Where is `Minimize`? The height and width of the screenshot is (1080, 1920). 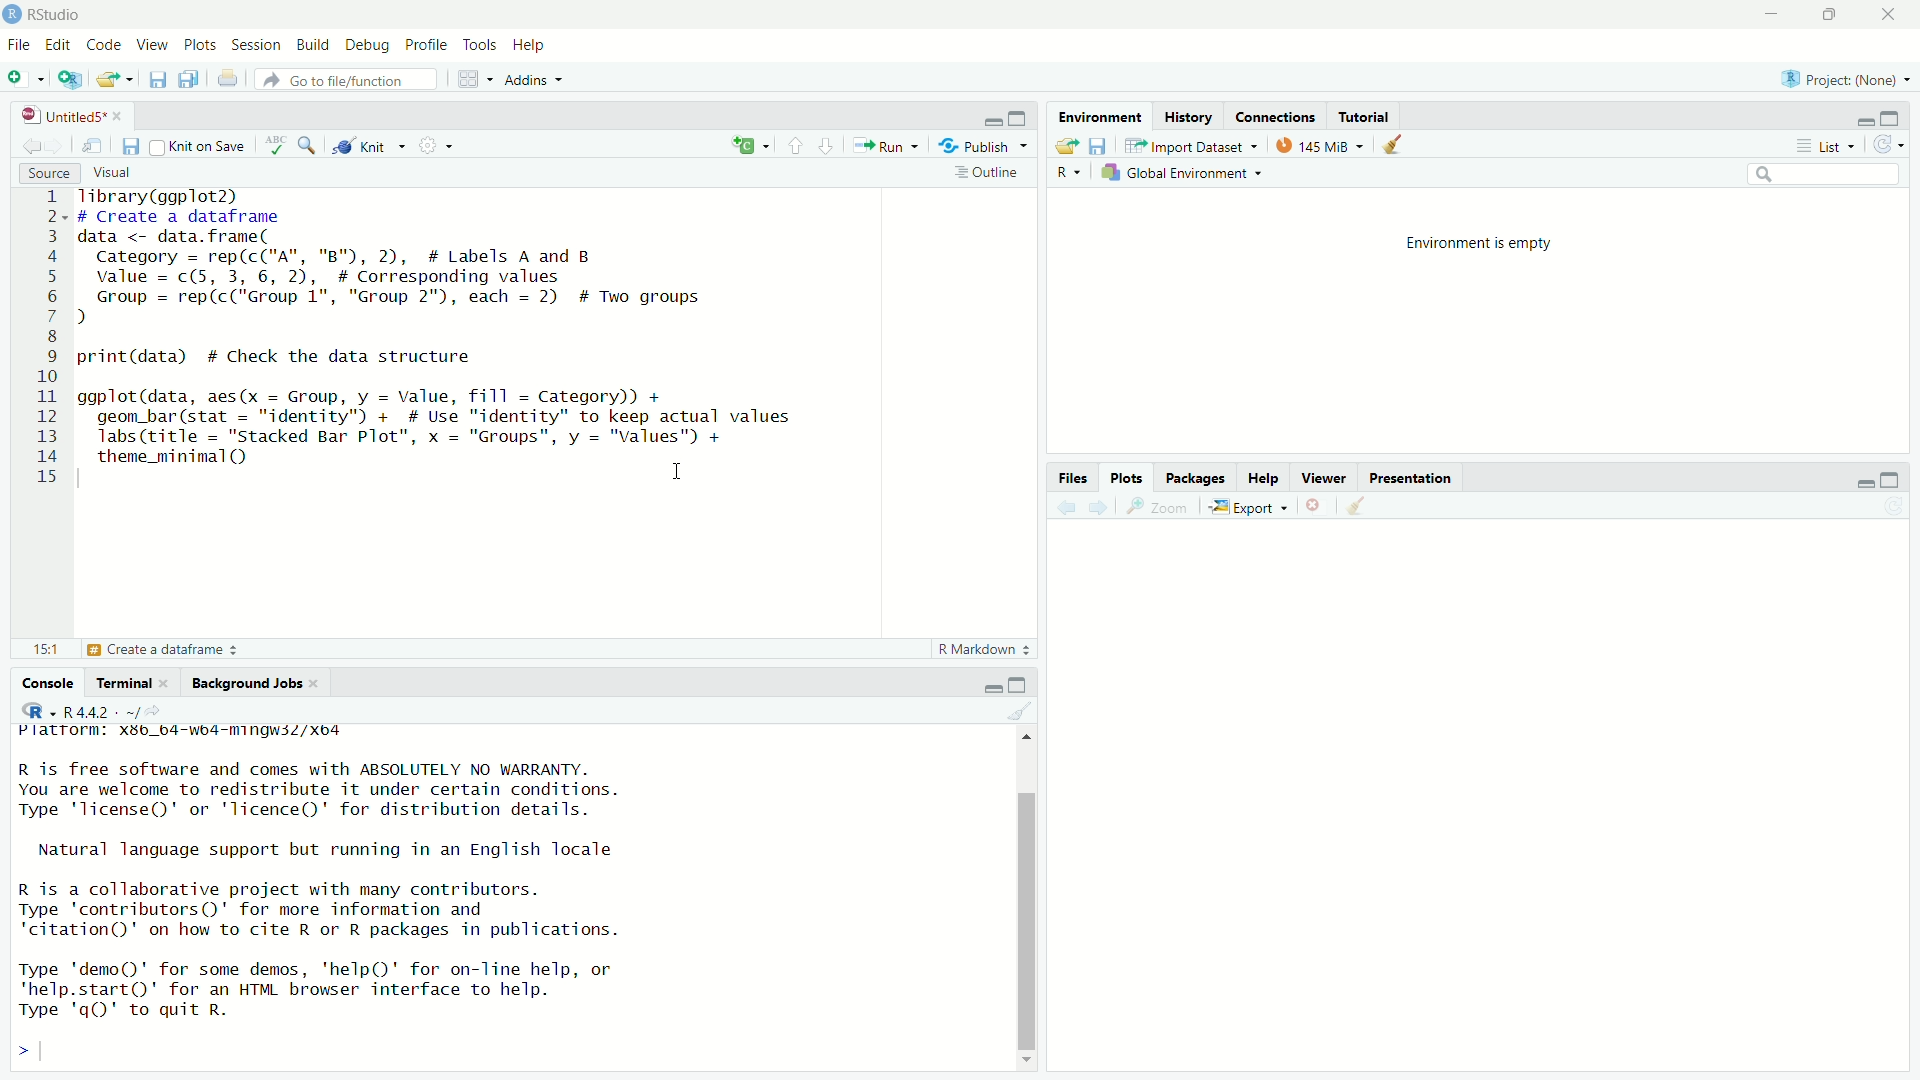
Minimize is located at coordinates (1862, 120).